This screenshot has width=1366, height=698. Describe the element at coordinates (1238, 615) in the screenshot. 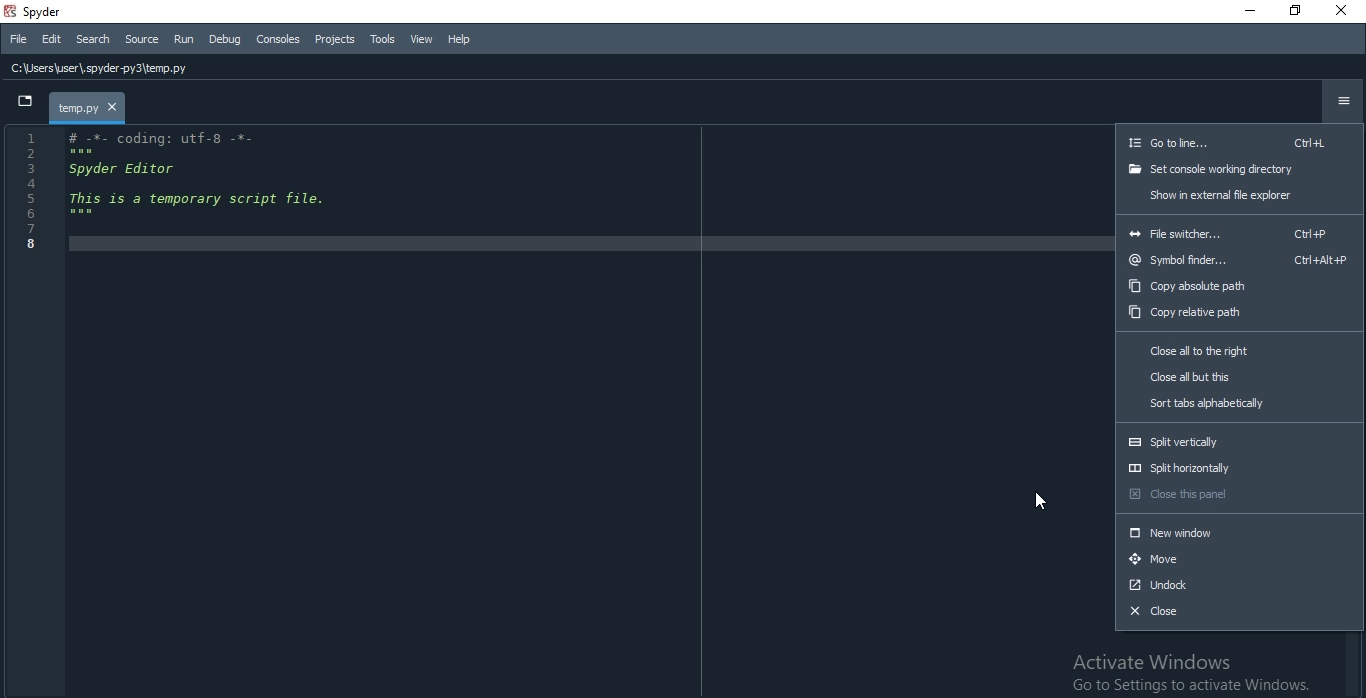

I see `close` at that location.